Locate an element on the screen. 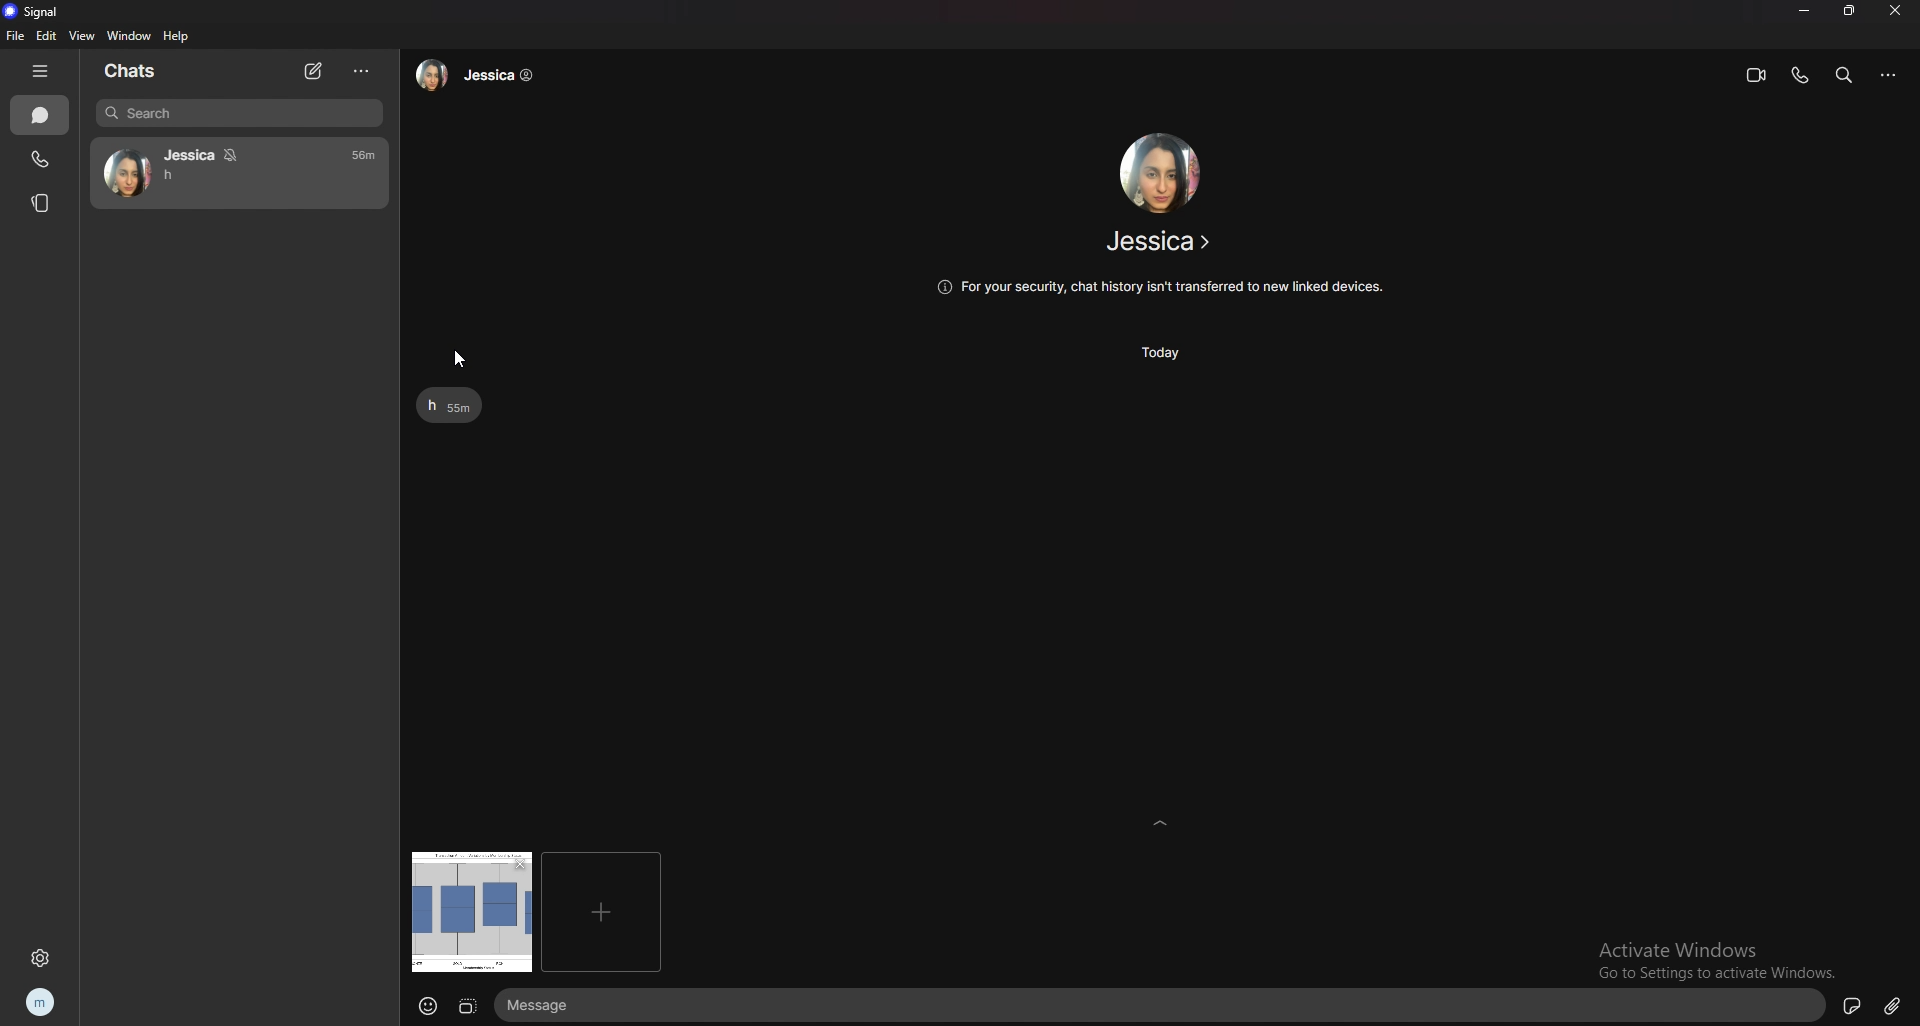  cursor is located at coordinates (456, 356).